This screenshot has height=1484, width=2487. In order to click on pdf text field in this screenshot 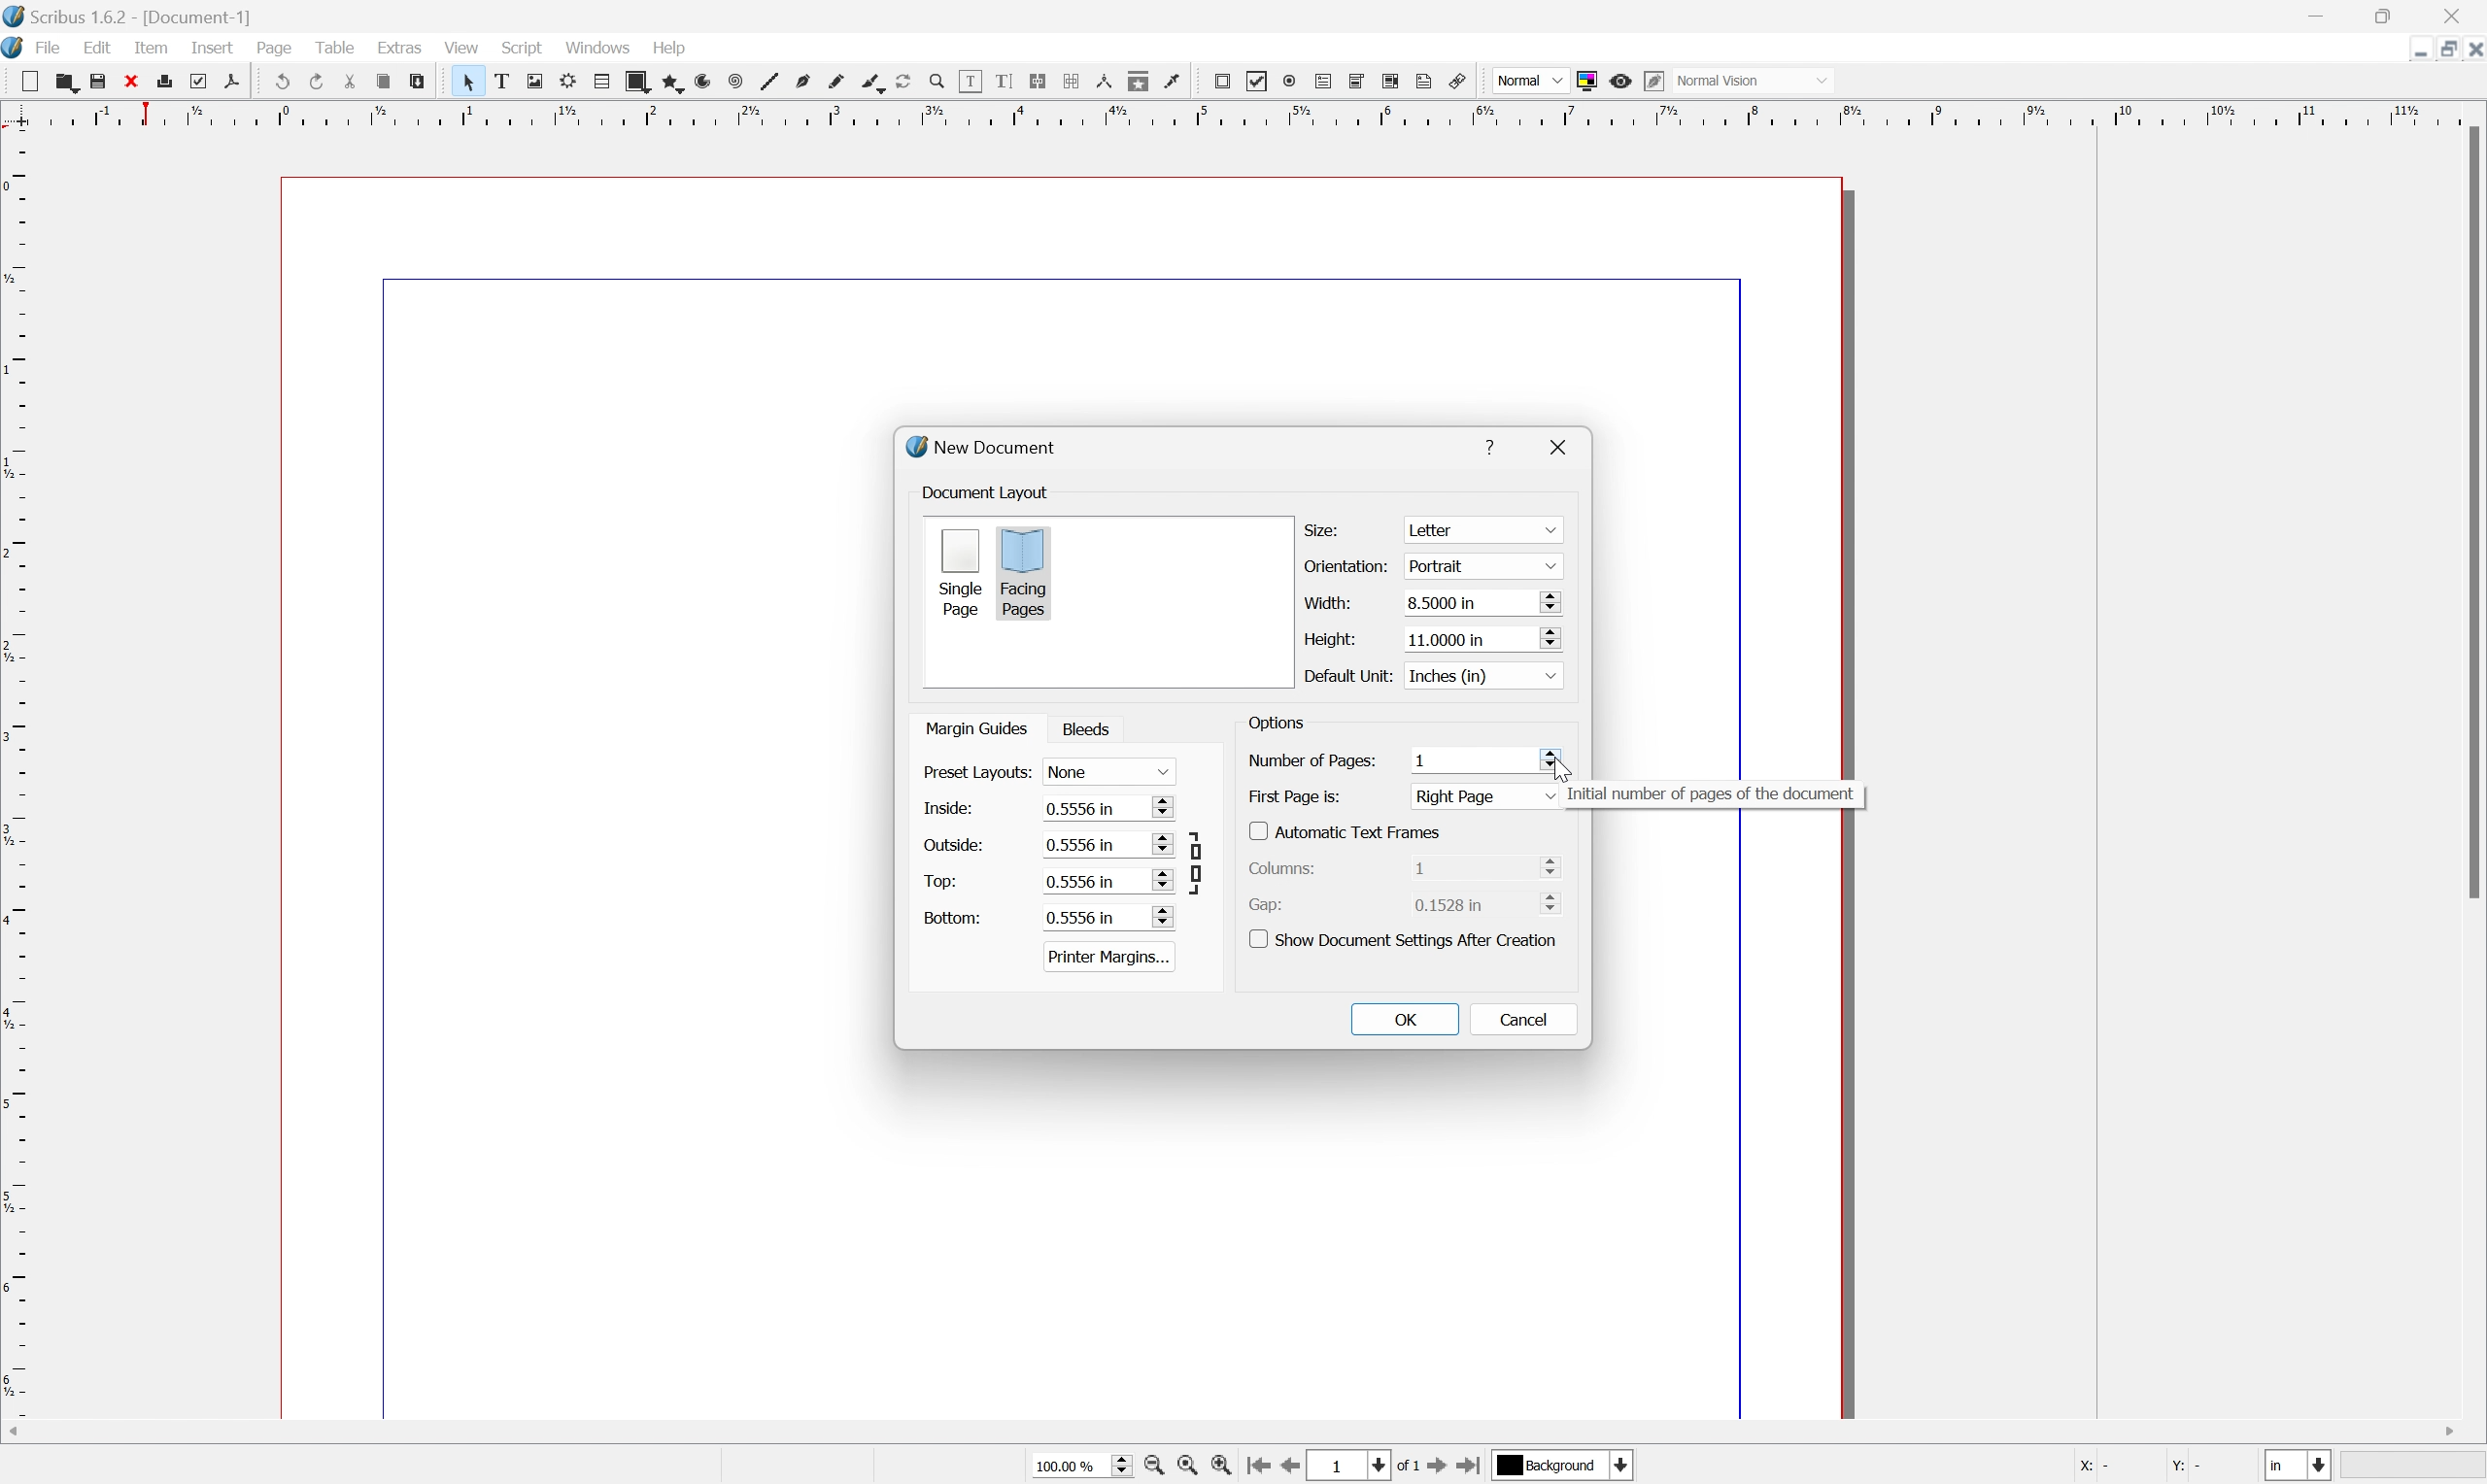, I will do `click(1326, 80)`.